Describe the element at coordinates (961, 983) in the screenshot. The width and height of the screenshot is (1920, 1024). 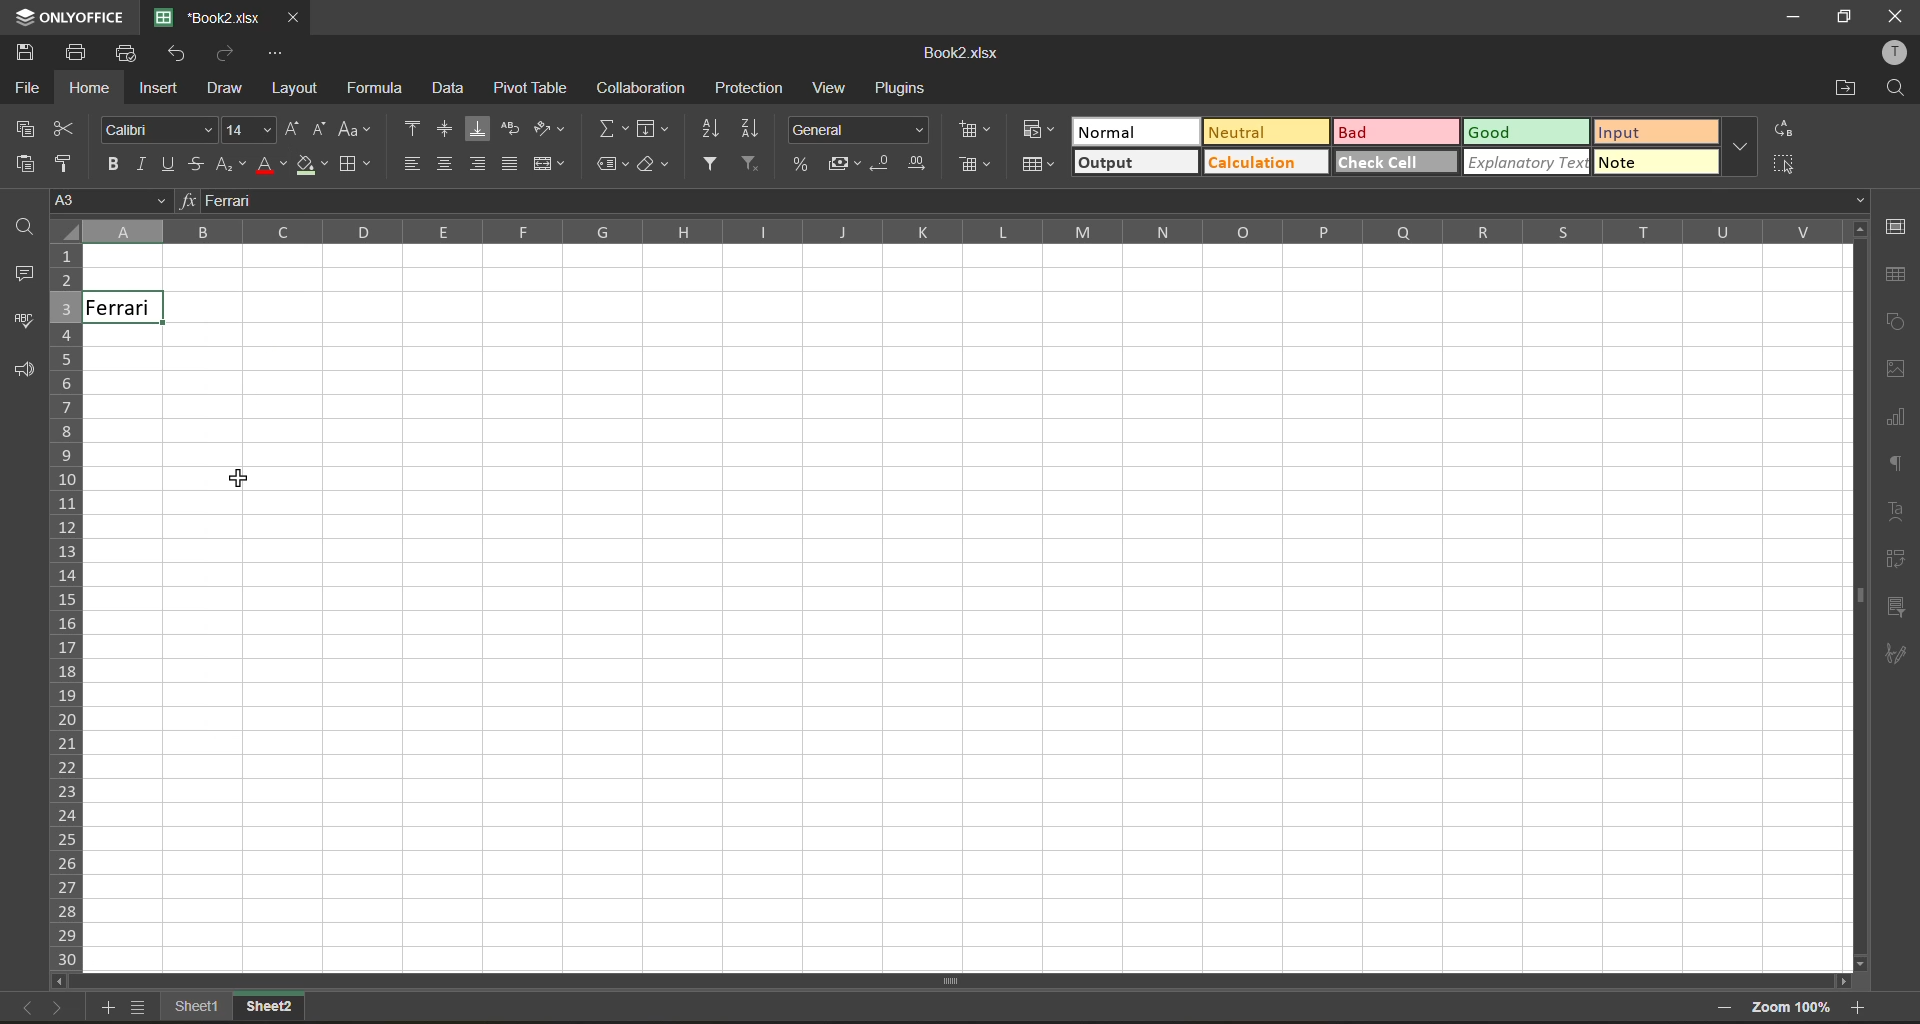
I see `Vertical Scrollbar` at that location.